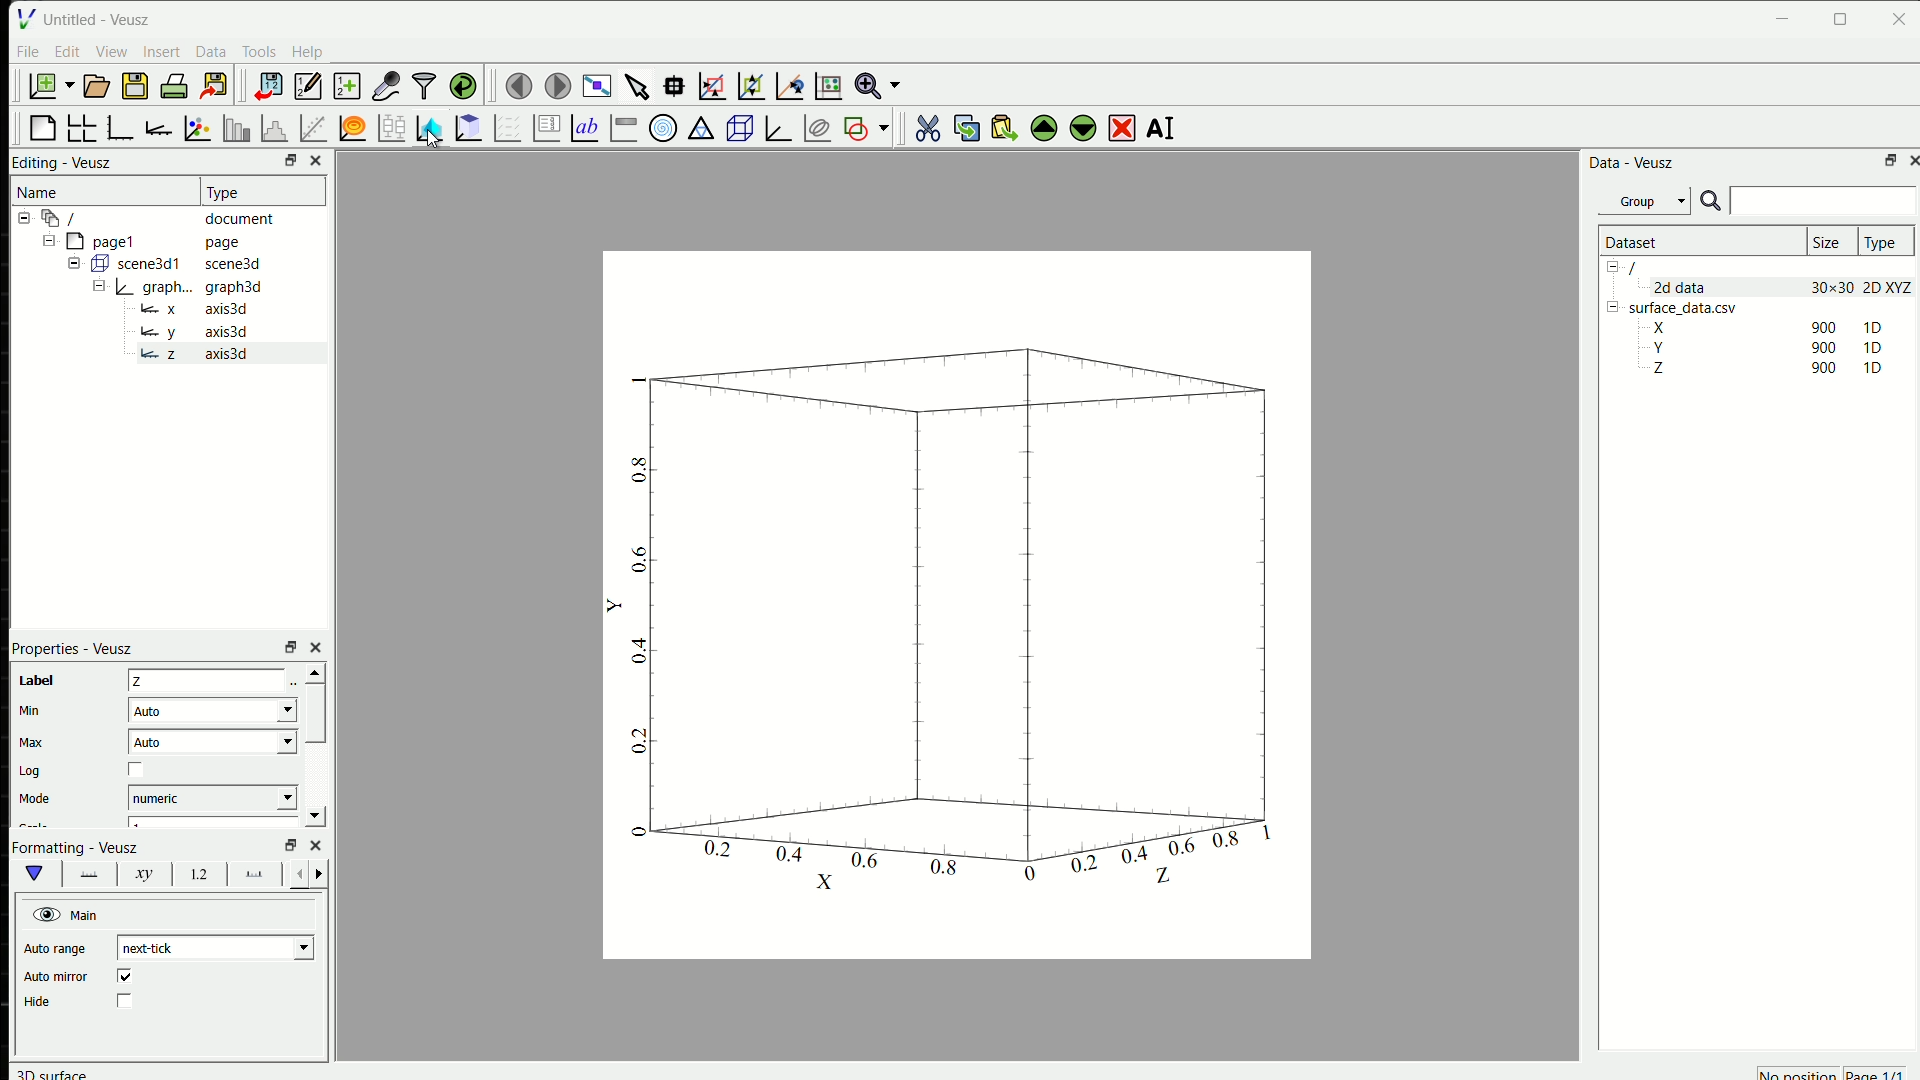 The width and height of the screenshot is (1920, 1080). Describe the element at coordinates (36, 875) in the screenshot. I see `main formatting` at that location.